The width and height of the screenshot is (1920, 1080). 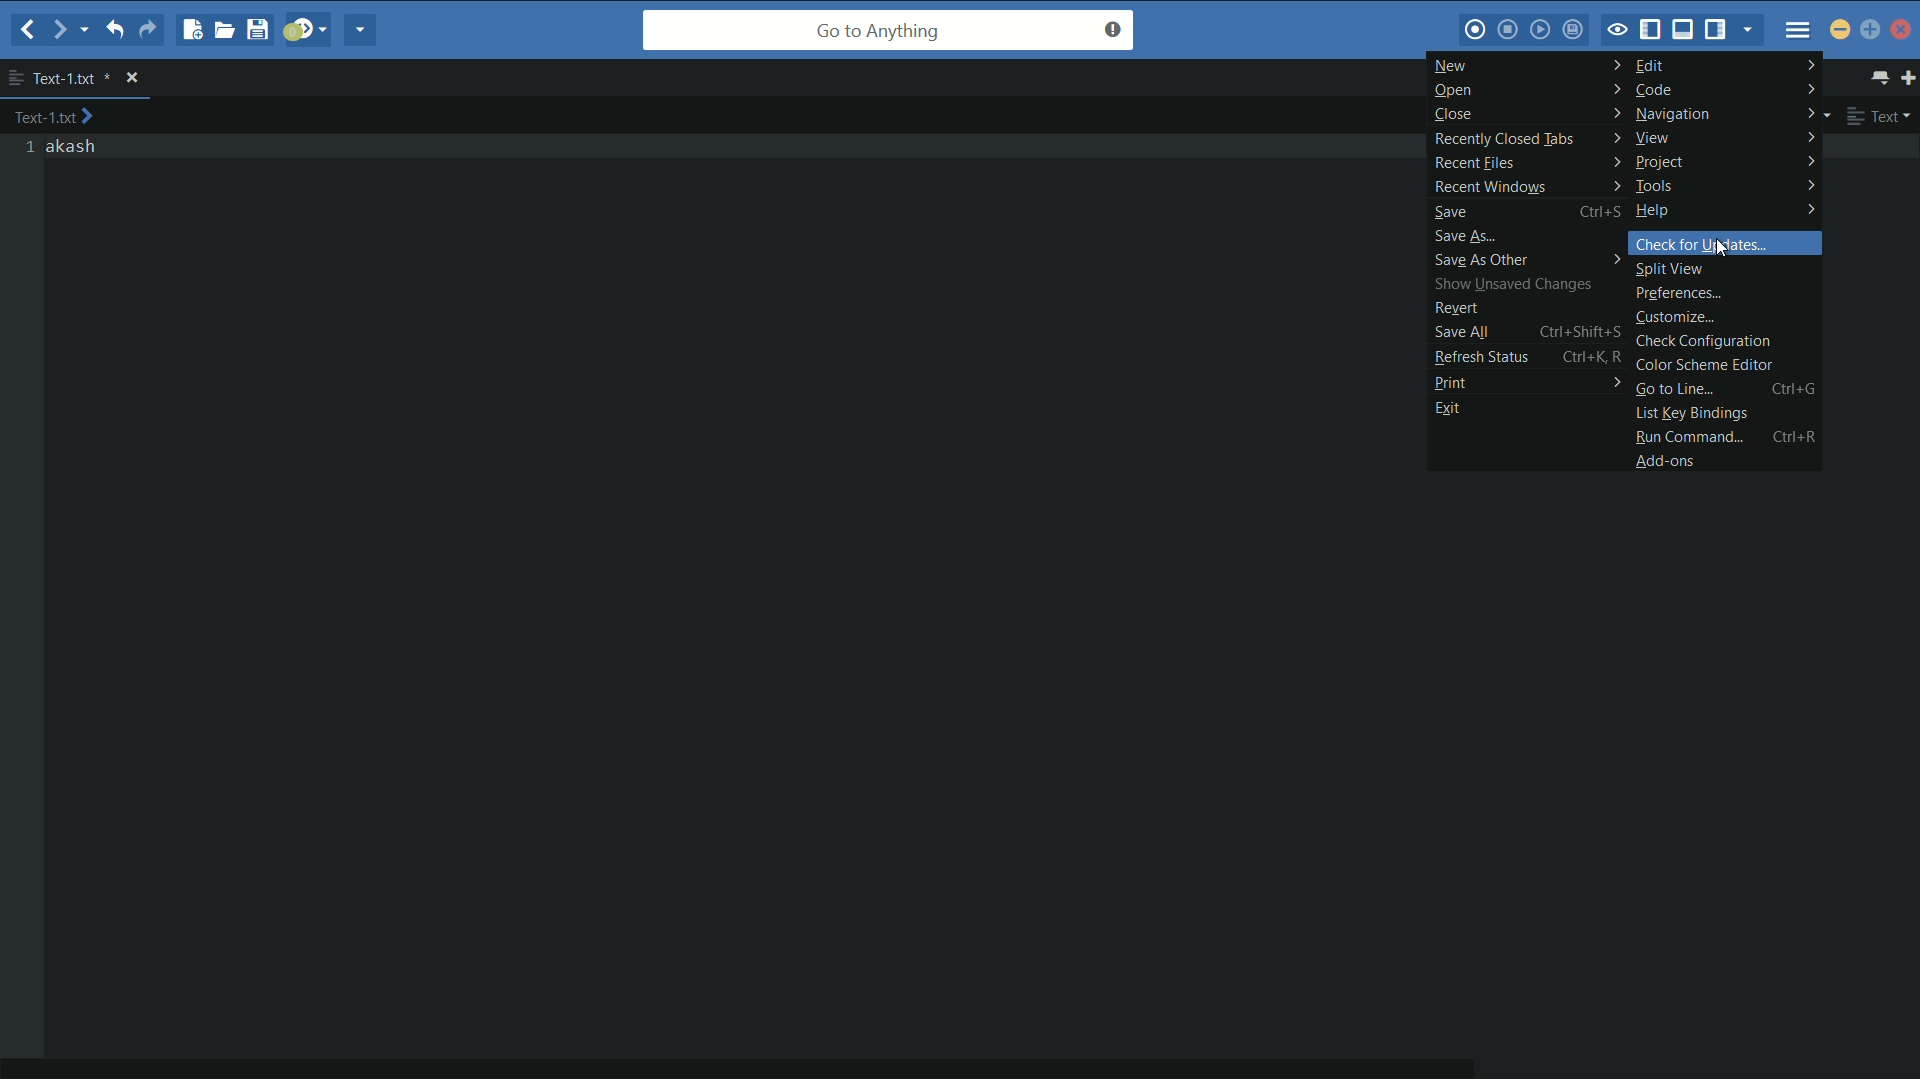 What do you see at coordinates (1525, 357) in the screenshot?
I see `refresh status` at bounding box center [1525, 357].